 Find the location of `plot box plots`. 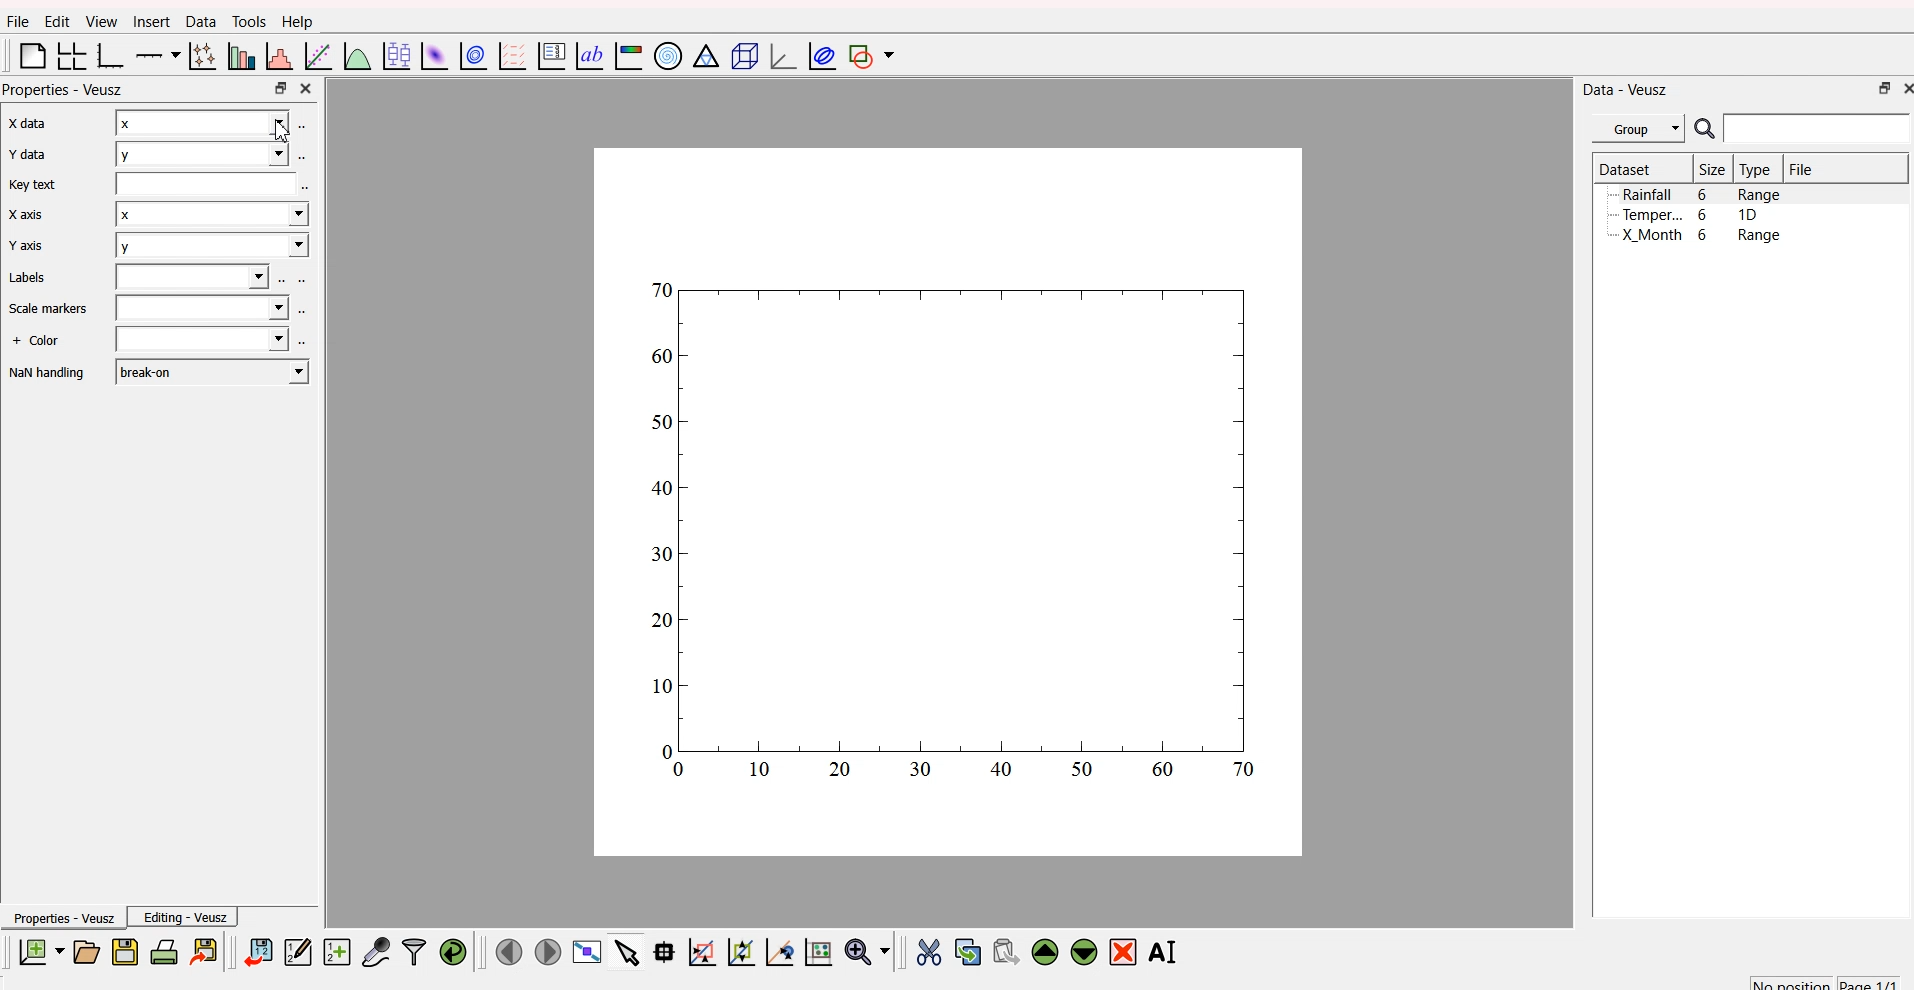

plot box plots is located at coordinates (396, 54).